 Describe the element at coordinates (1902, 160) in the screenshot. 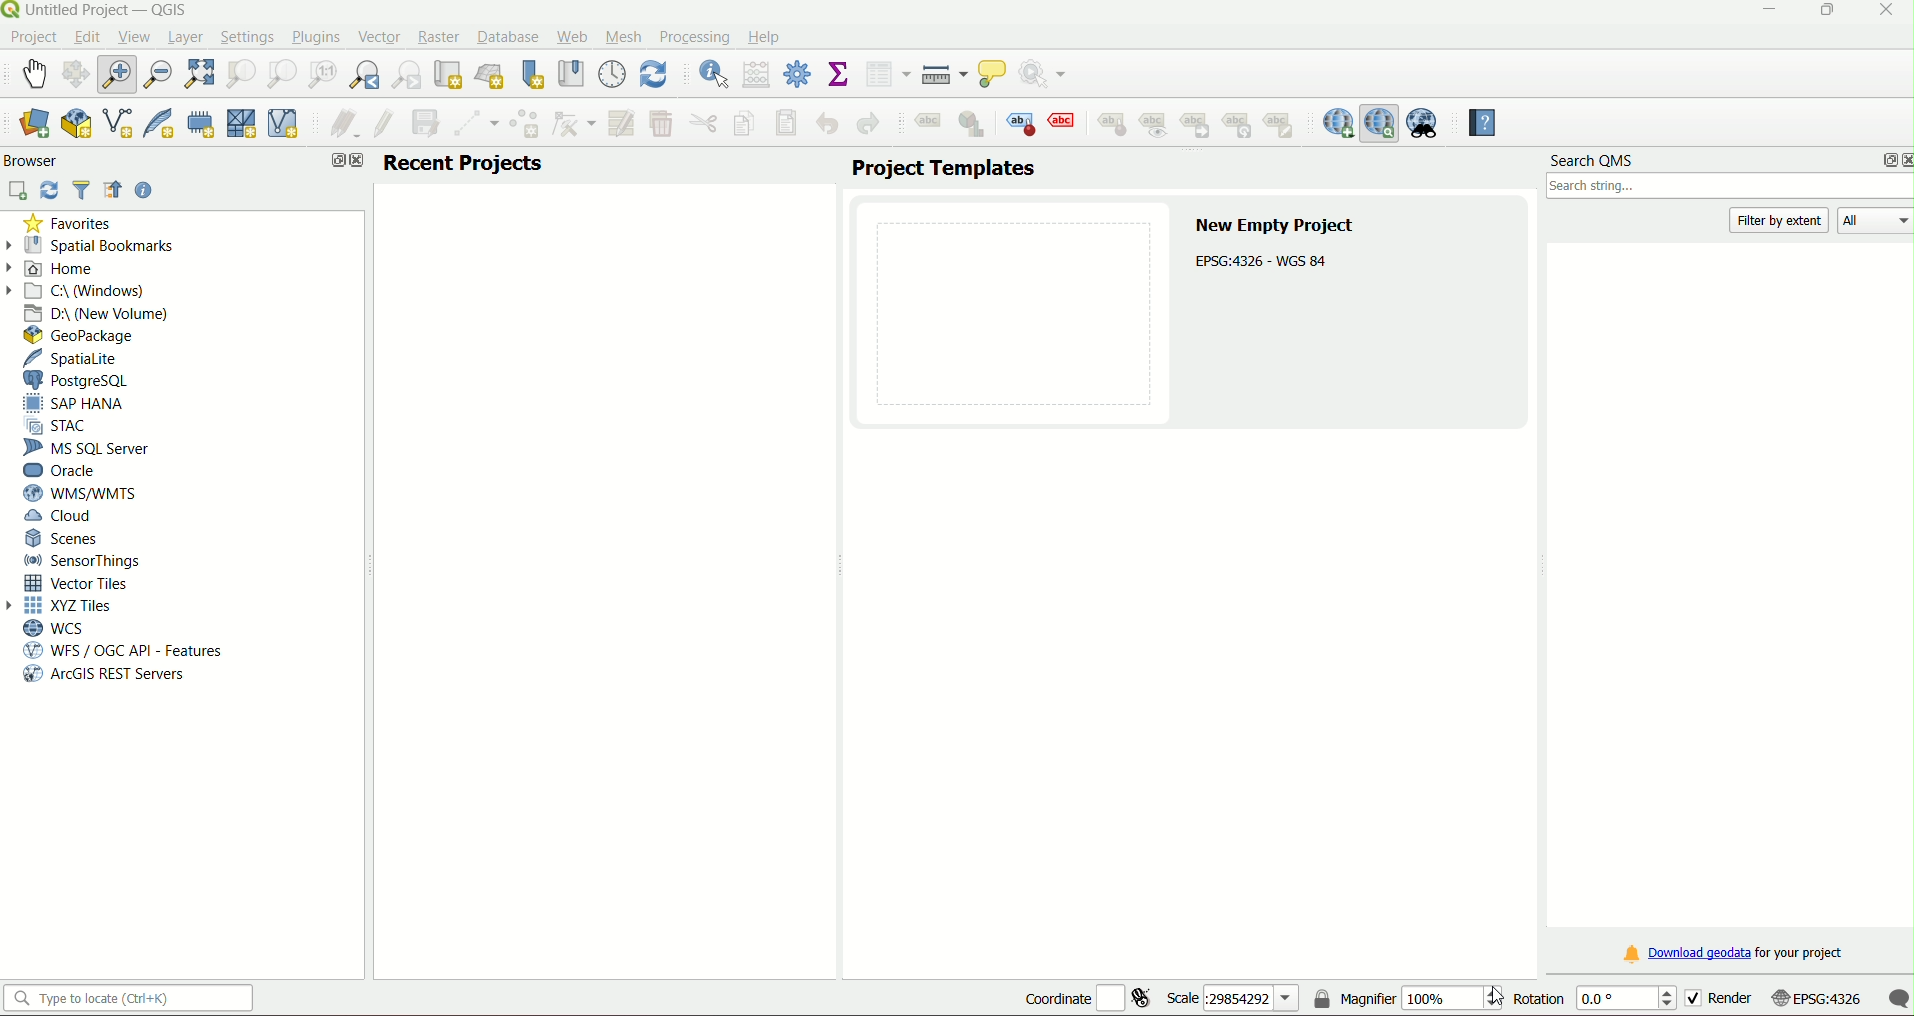

I see `close` at that location.